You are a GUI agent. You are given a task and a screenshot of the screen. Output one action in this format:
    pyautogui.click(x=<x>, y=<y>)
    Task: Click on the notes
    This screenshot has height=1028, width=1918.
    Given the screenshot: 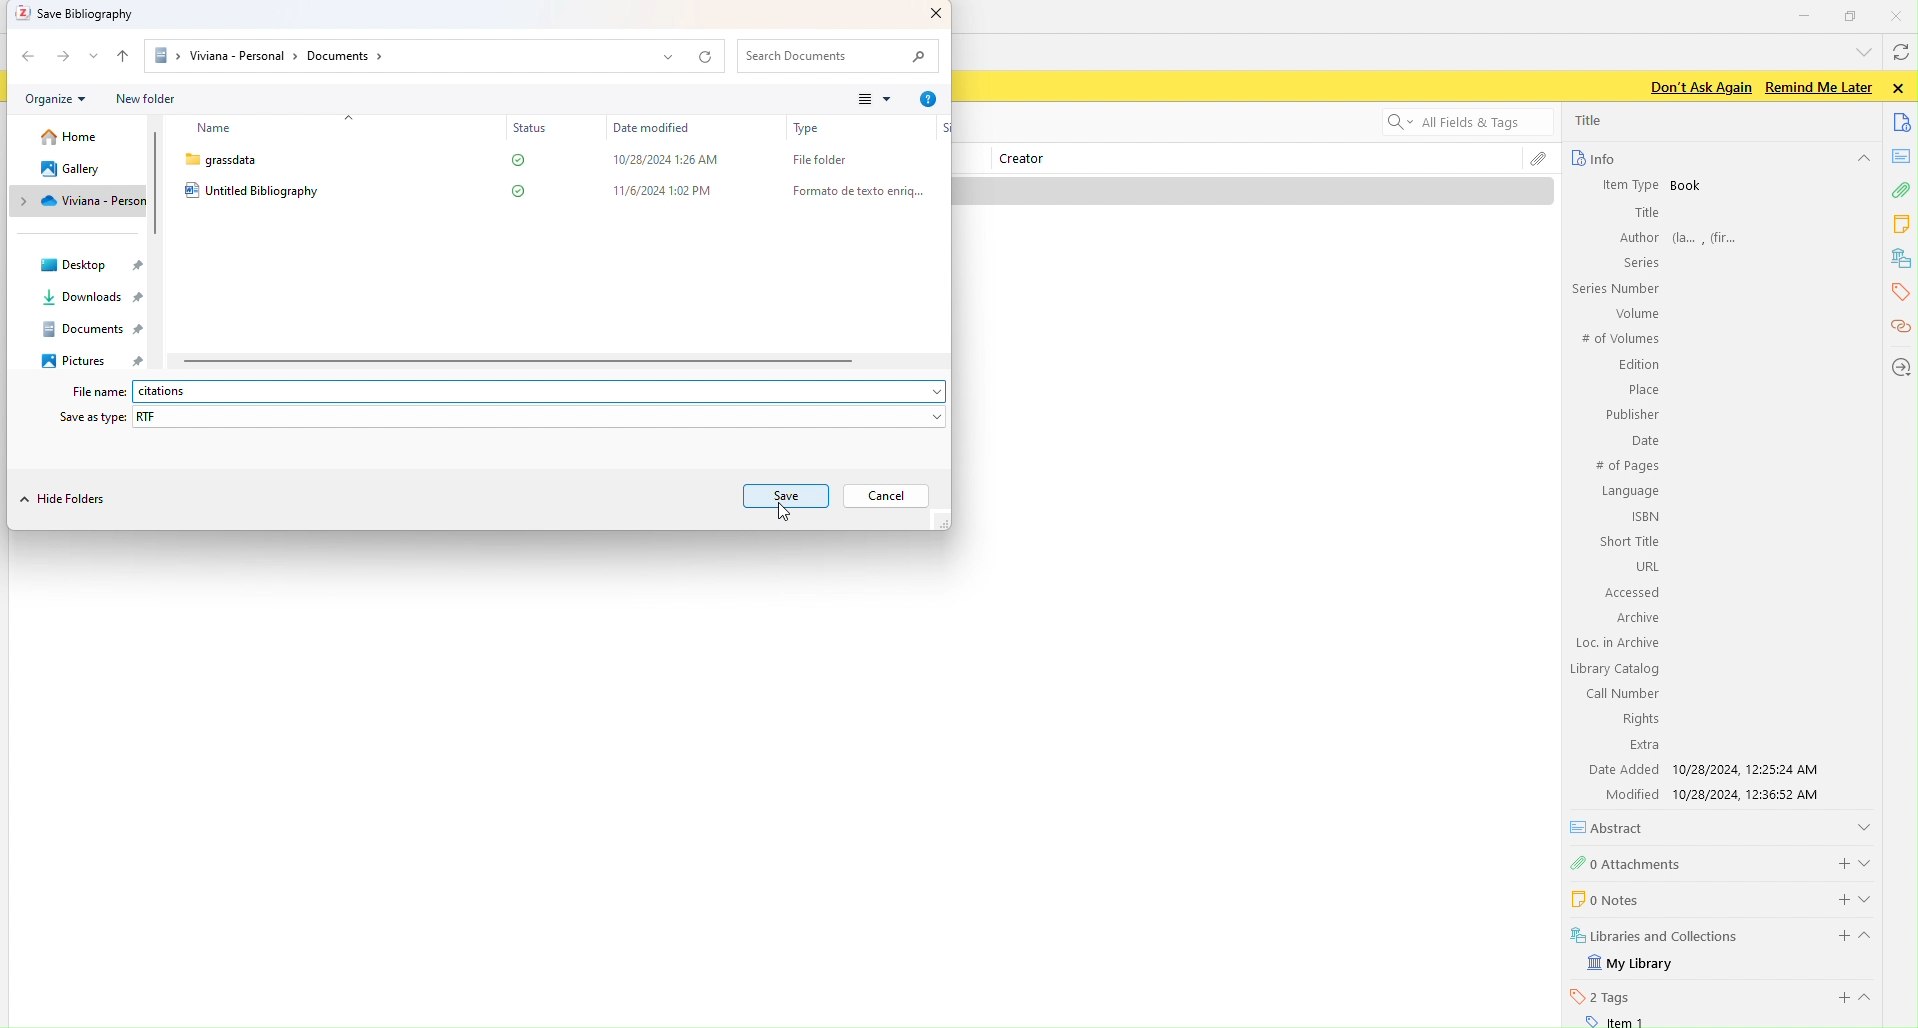 What is the action you would take?
    pyautogui.click(x=1903, y=224)
    